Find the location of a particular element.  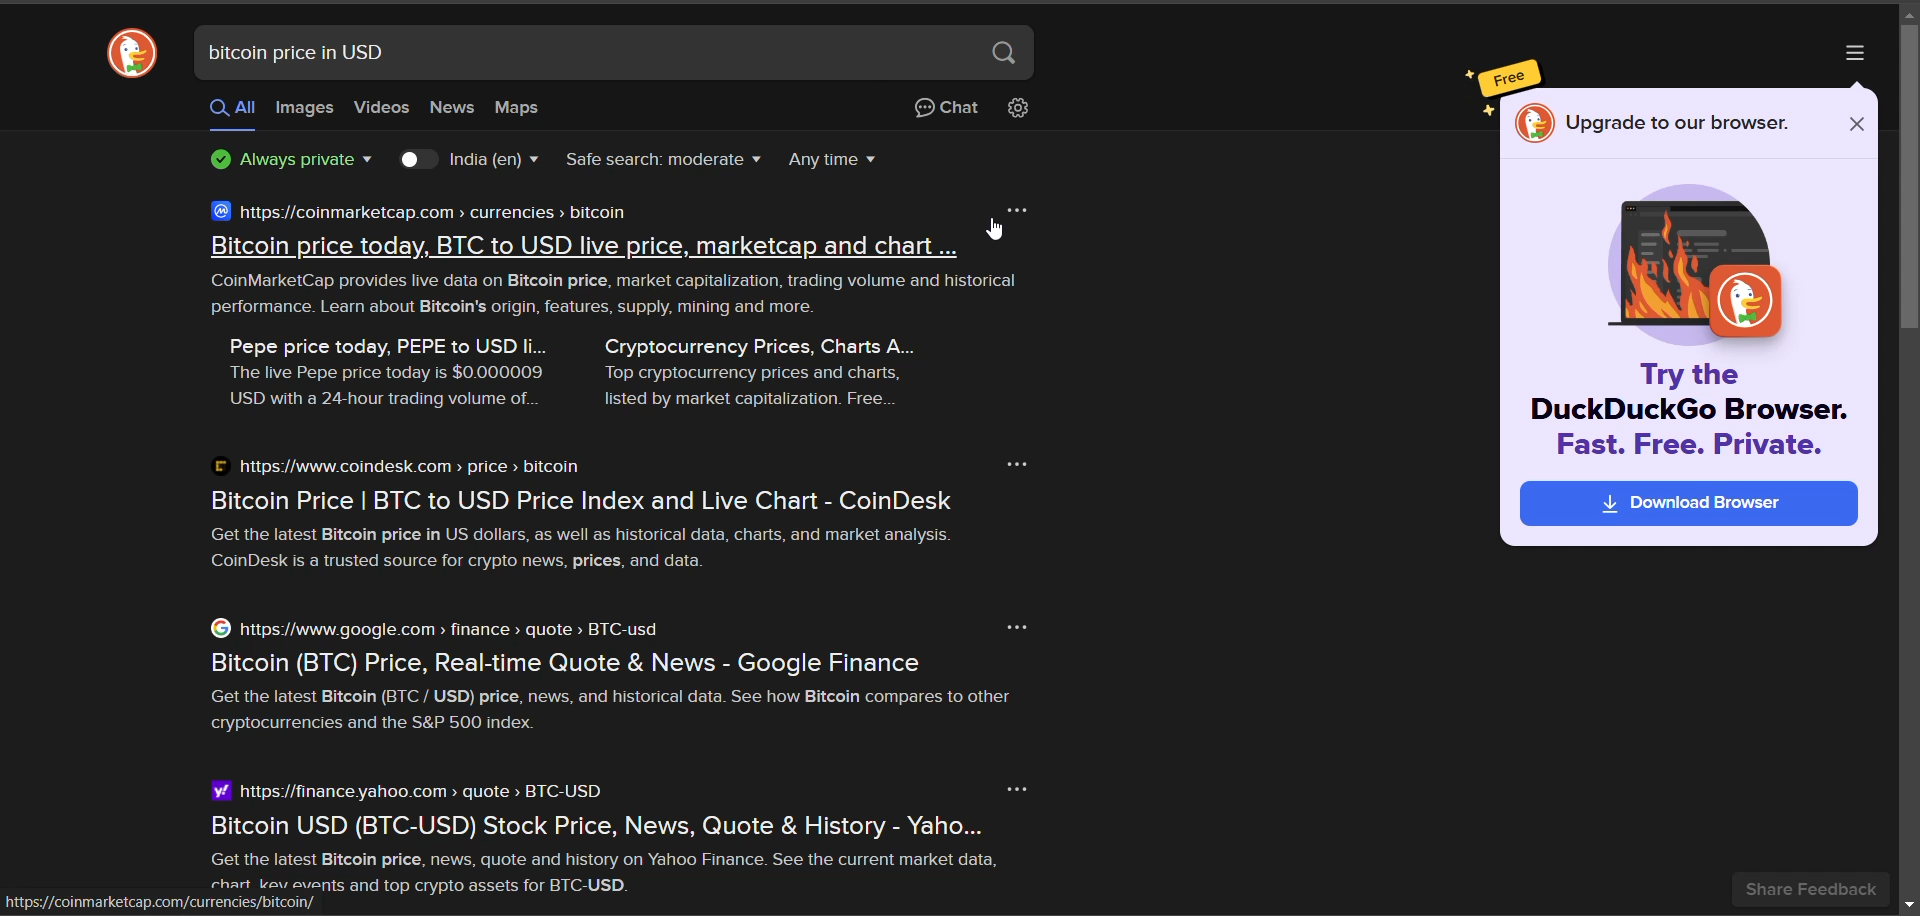

more option is located at coordinates (1025, 630).